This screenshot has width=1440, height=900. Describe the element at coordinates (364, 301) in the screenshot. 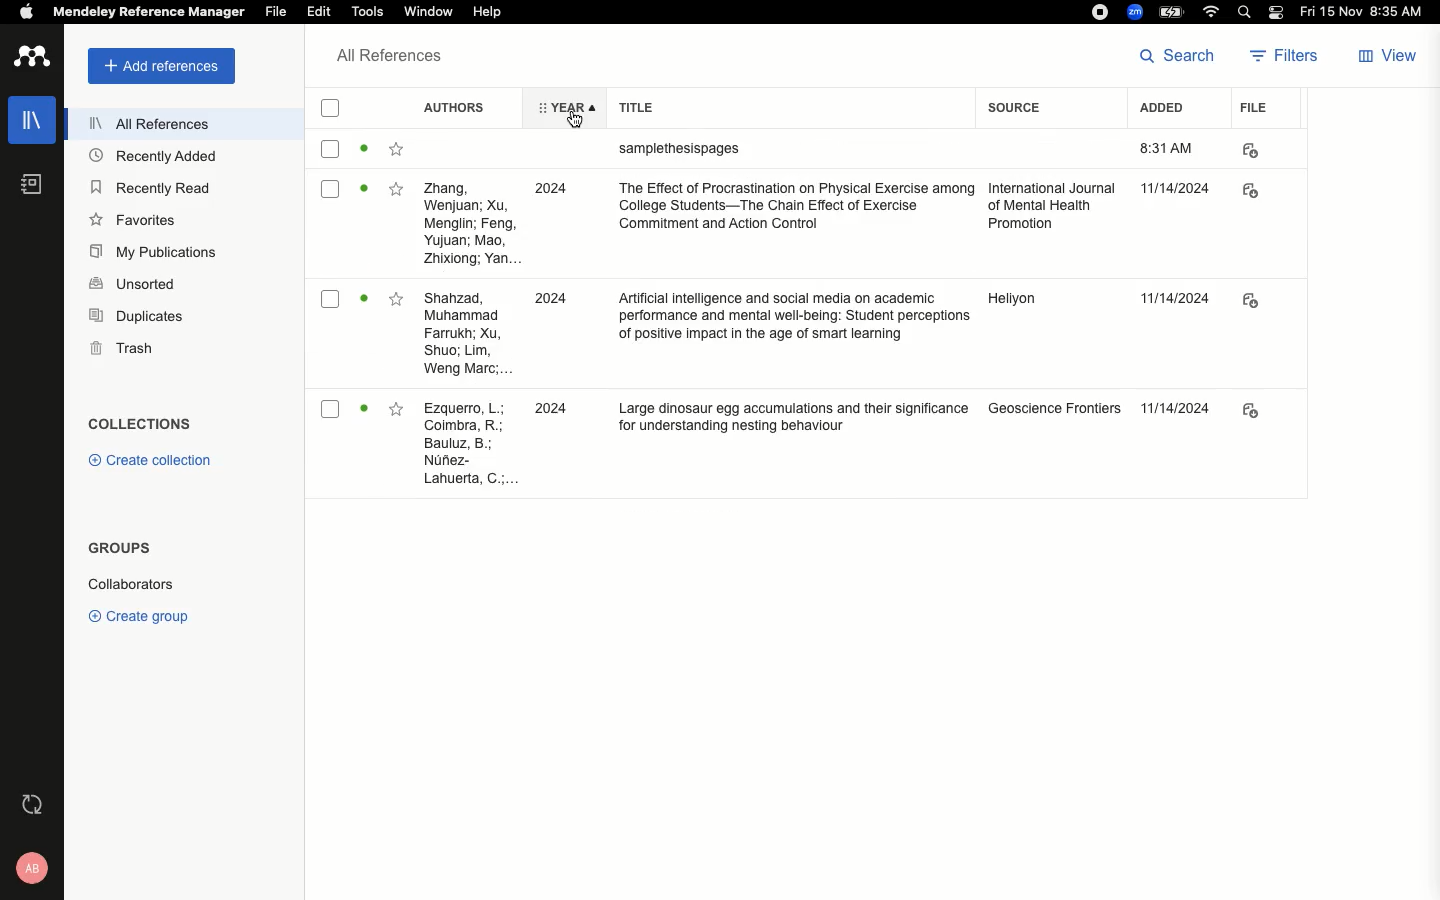

I see `view status` at that location.